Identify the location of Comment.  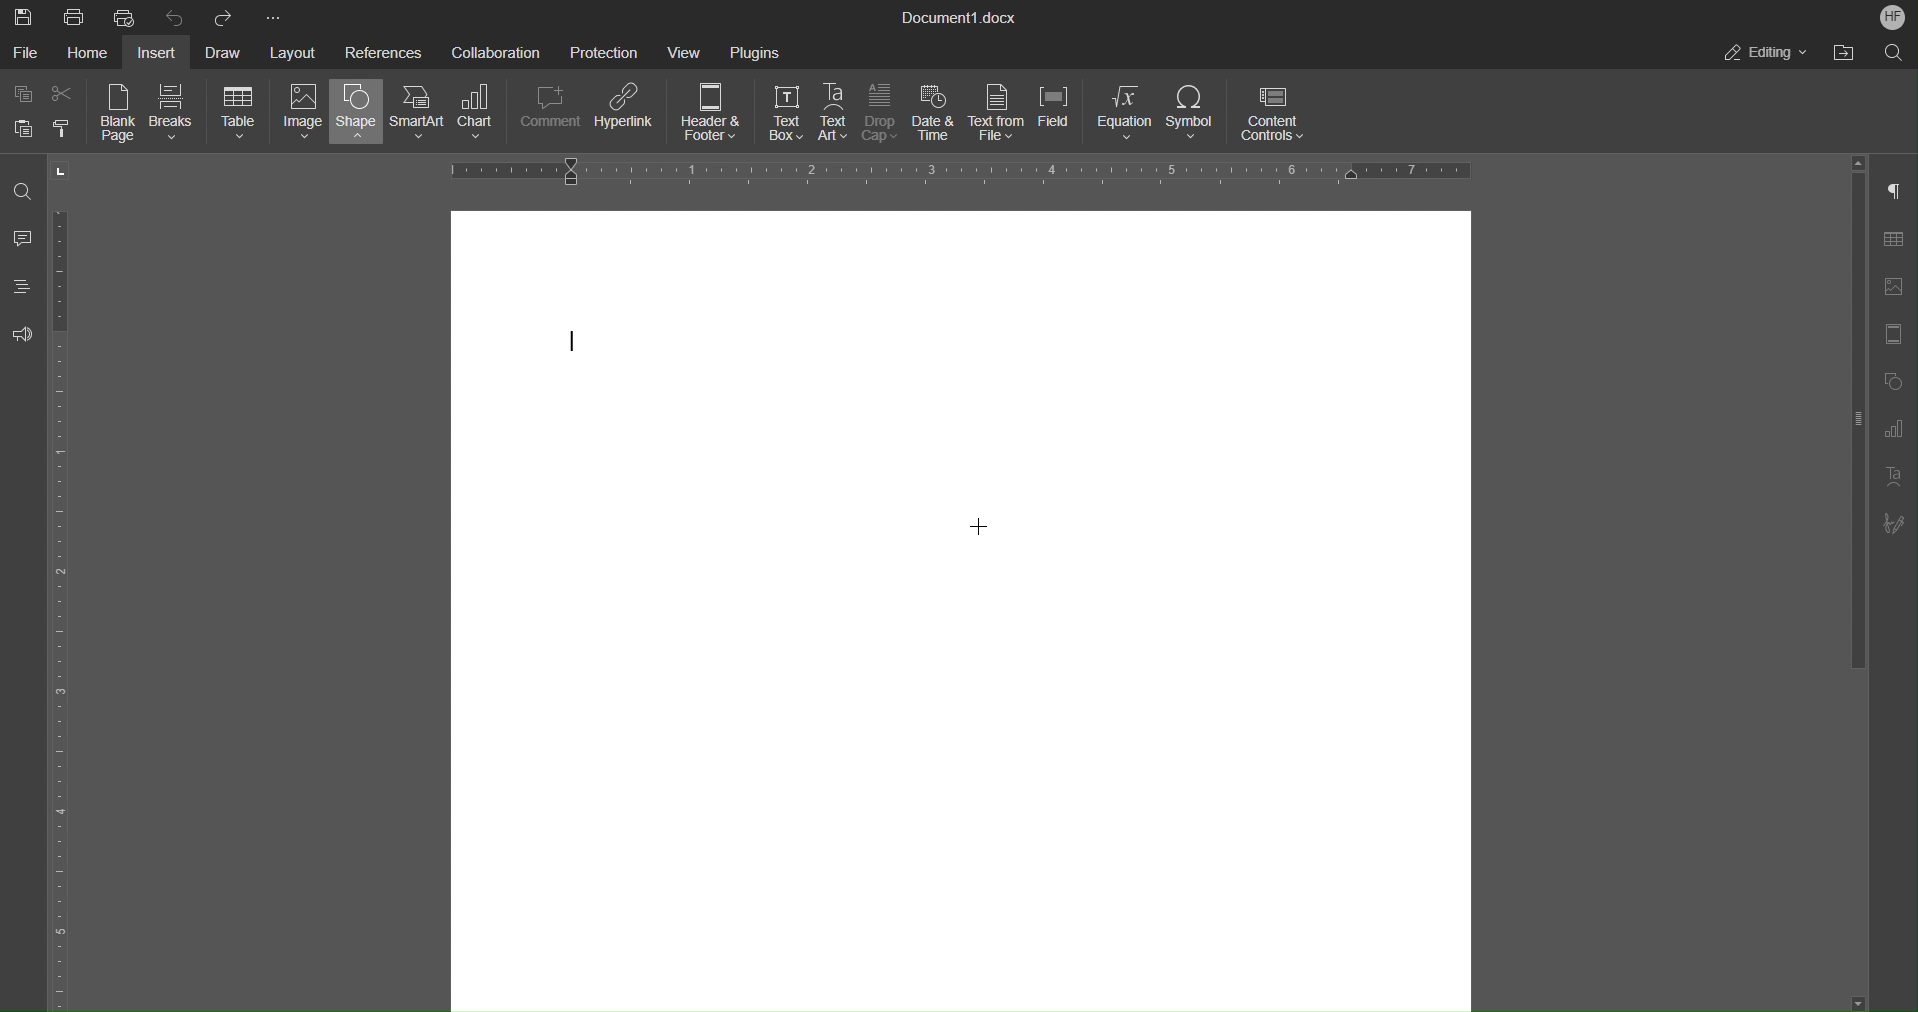
(552, 115).